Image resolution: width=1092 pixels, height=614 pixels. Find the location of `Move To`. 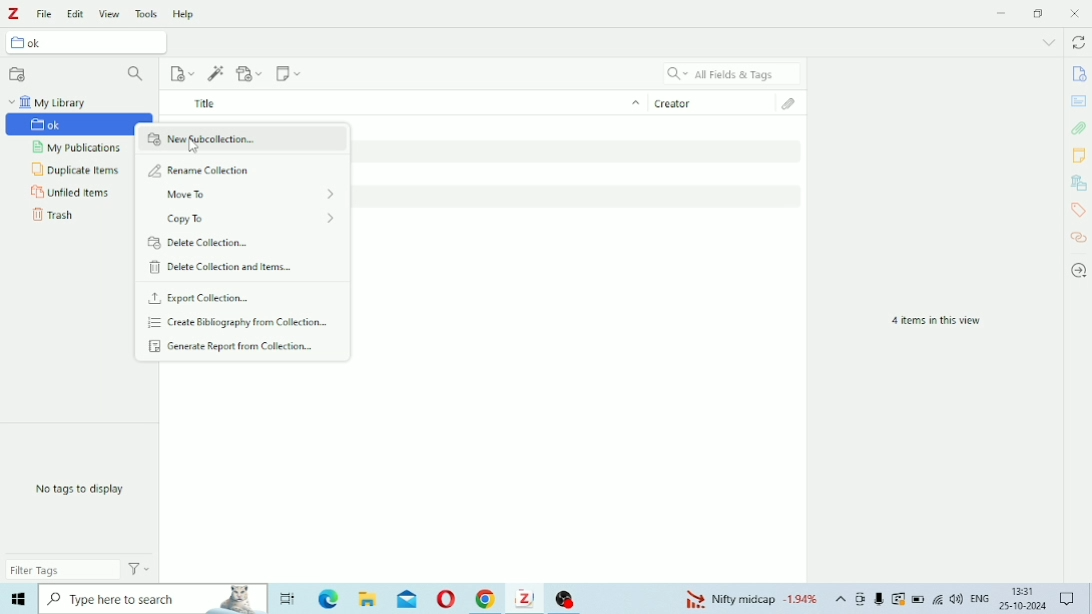

Move To is located at coordinates (250, 195).